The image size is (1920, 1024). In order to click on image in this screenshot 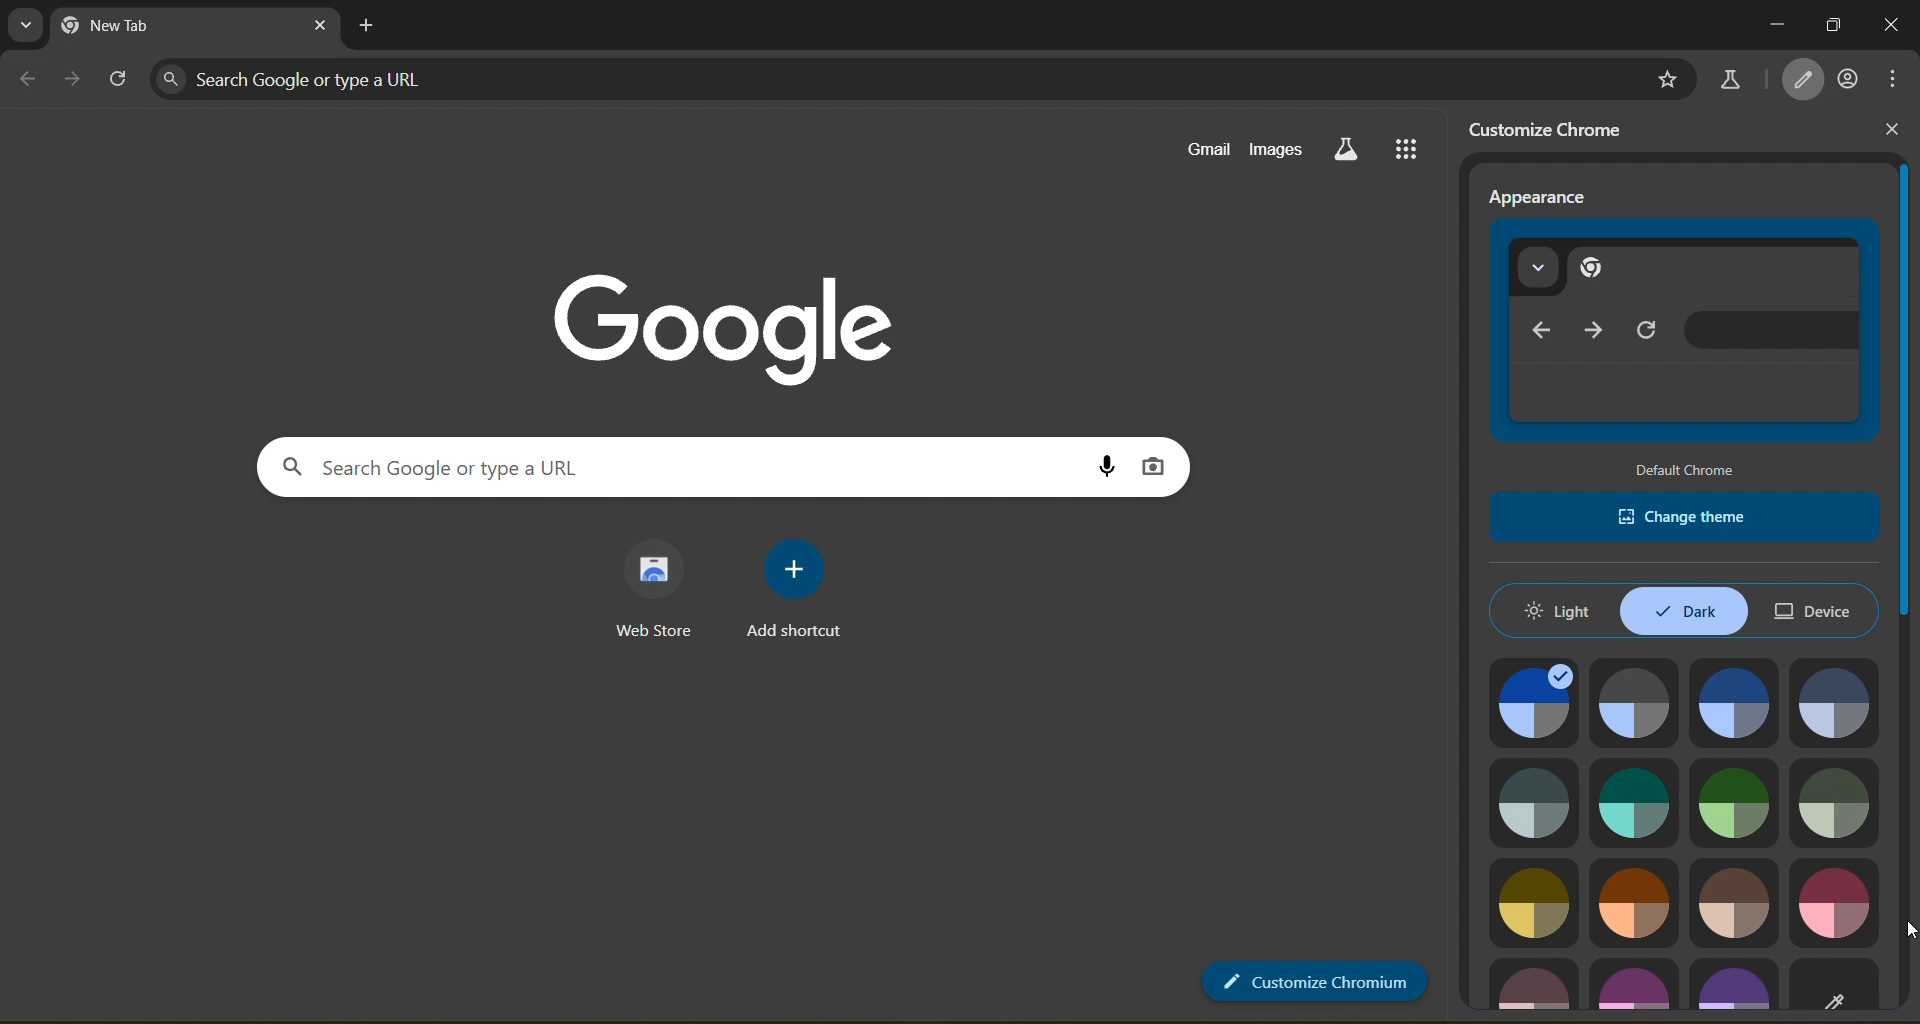, I will do `click(1835, 900)`.